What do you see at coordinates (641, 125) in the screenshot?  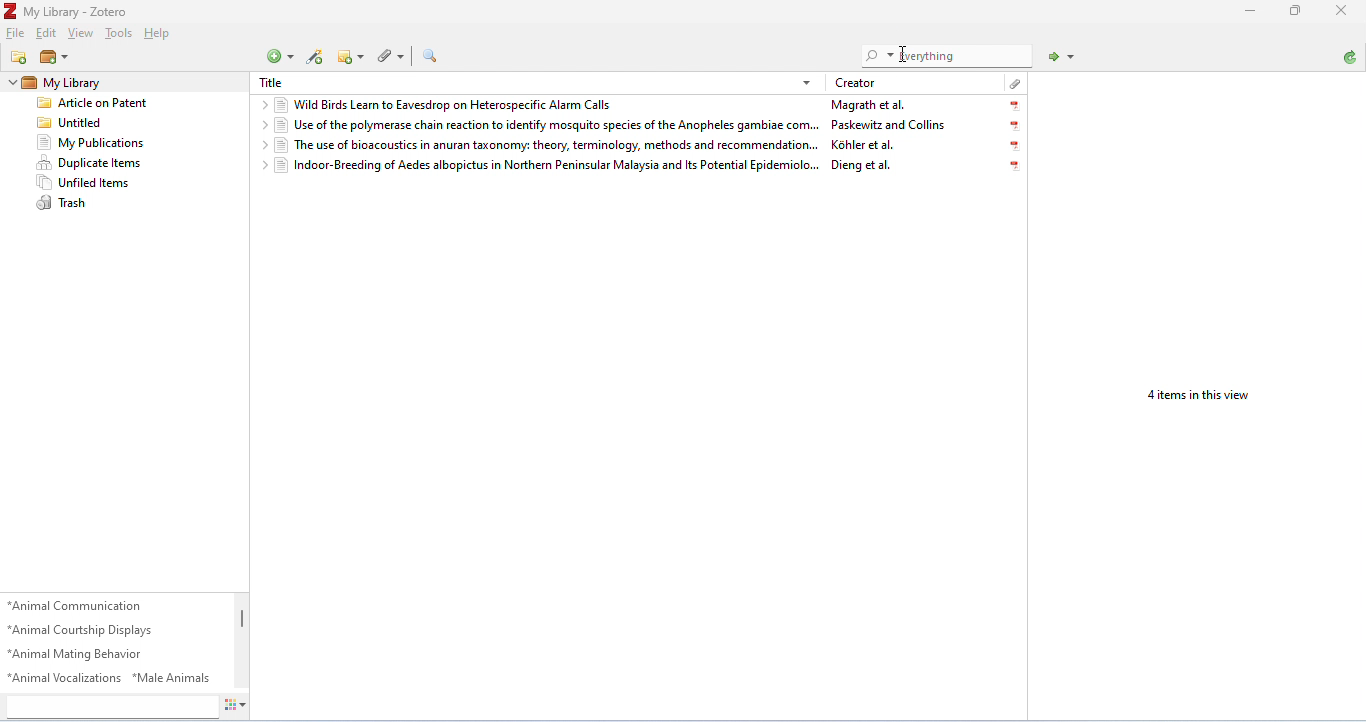 I see `Use of the polymerase chain reaction to identify mosquito species of the Anopheles gambiae com... Paskewitz and Collins` at bounding box center [641, 125].